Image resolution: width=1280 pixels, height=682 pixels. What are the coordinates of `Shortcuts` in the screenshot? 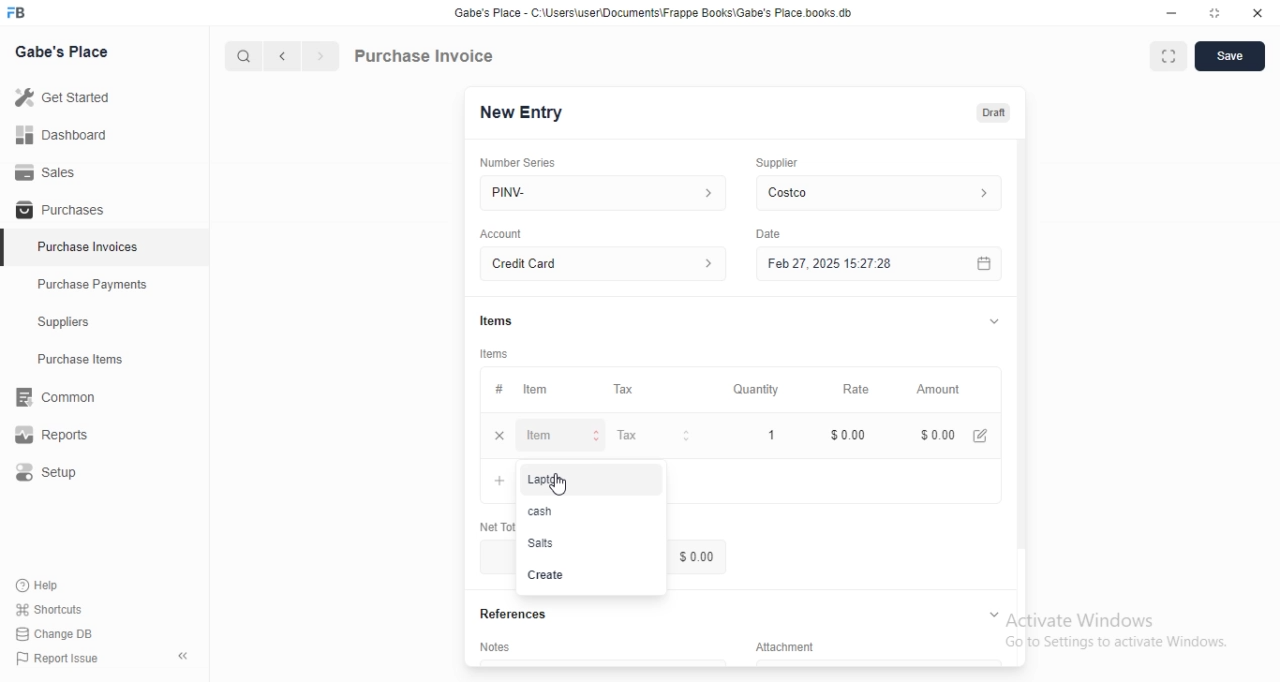 It's located at (50, 609).